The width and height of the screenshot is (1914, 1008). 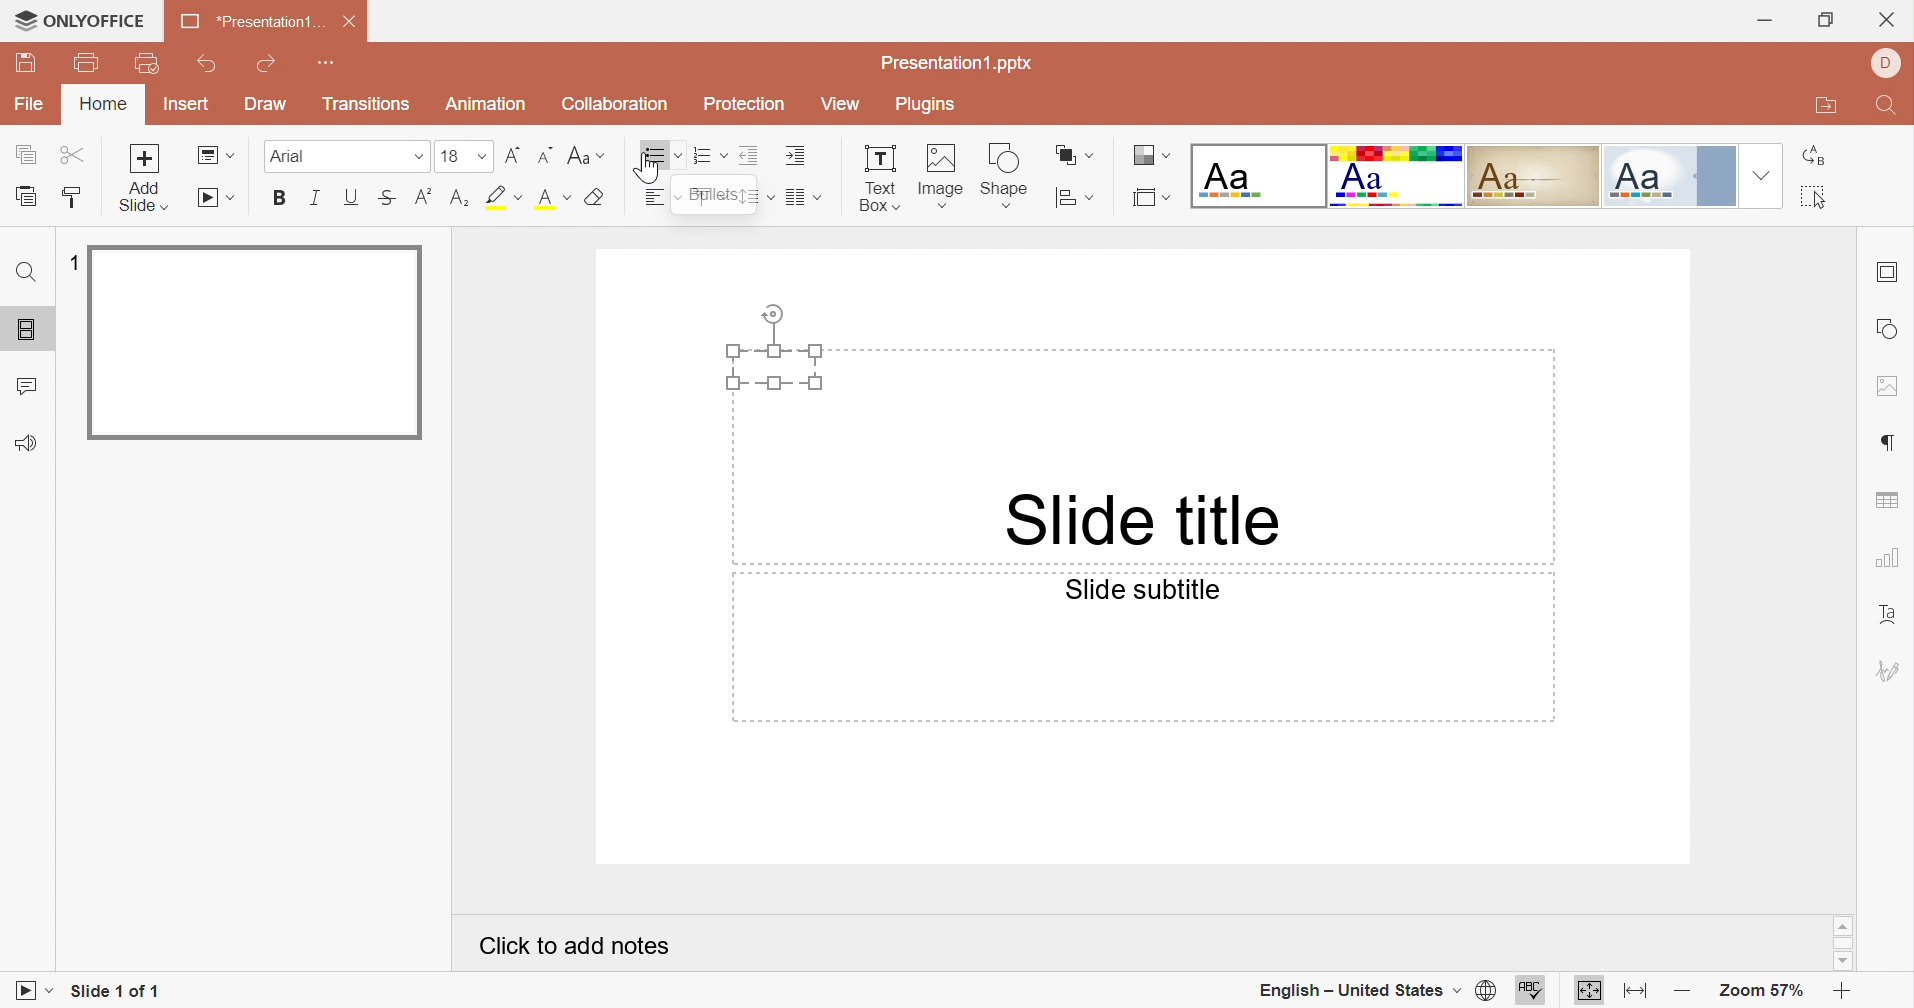 What do you see at coordinates (596, 199) in the screenshot?
I see `Clear` at bounding box center [596, 199].